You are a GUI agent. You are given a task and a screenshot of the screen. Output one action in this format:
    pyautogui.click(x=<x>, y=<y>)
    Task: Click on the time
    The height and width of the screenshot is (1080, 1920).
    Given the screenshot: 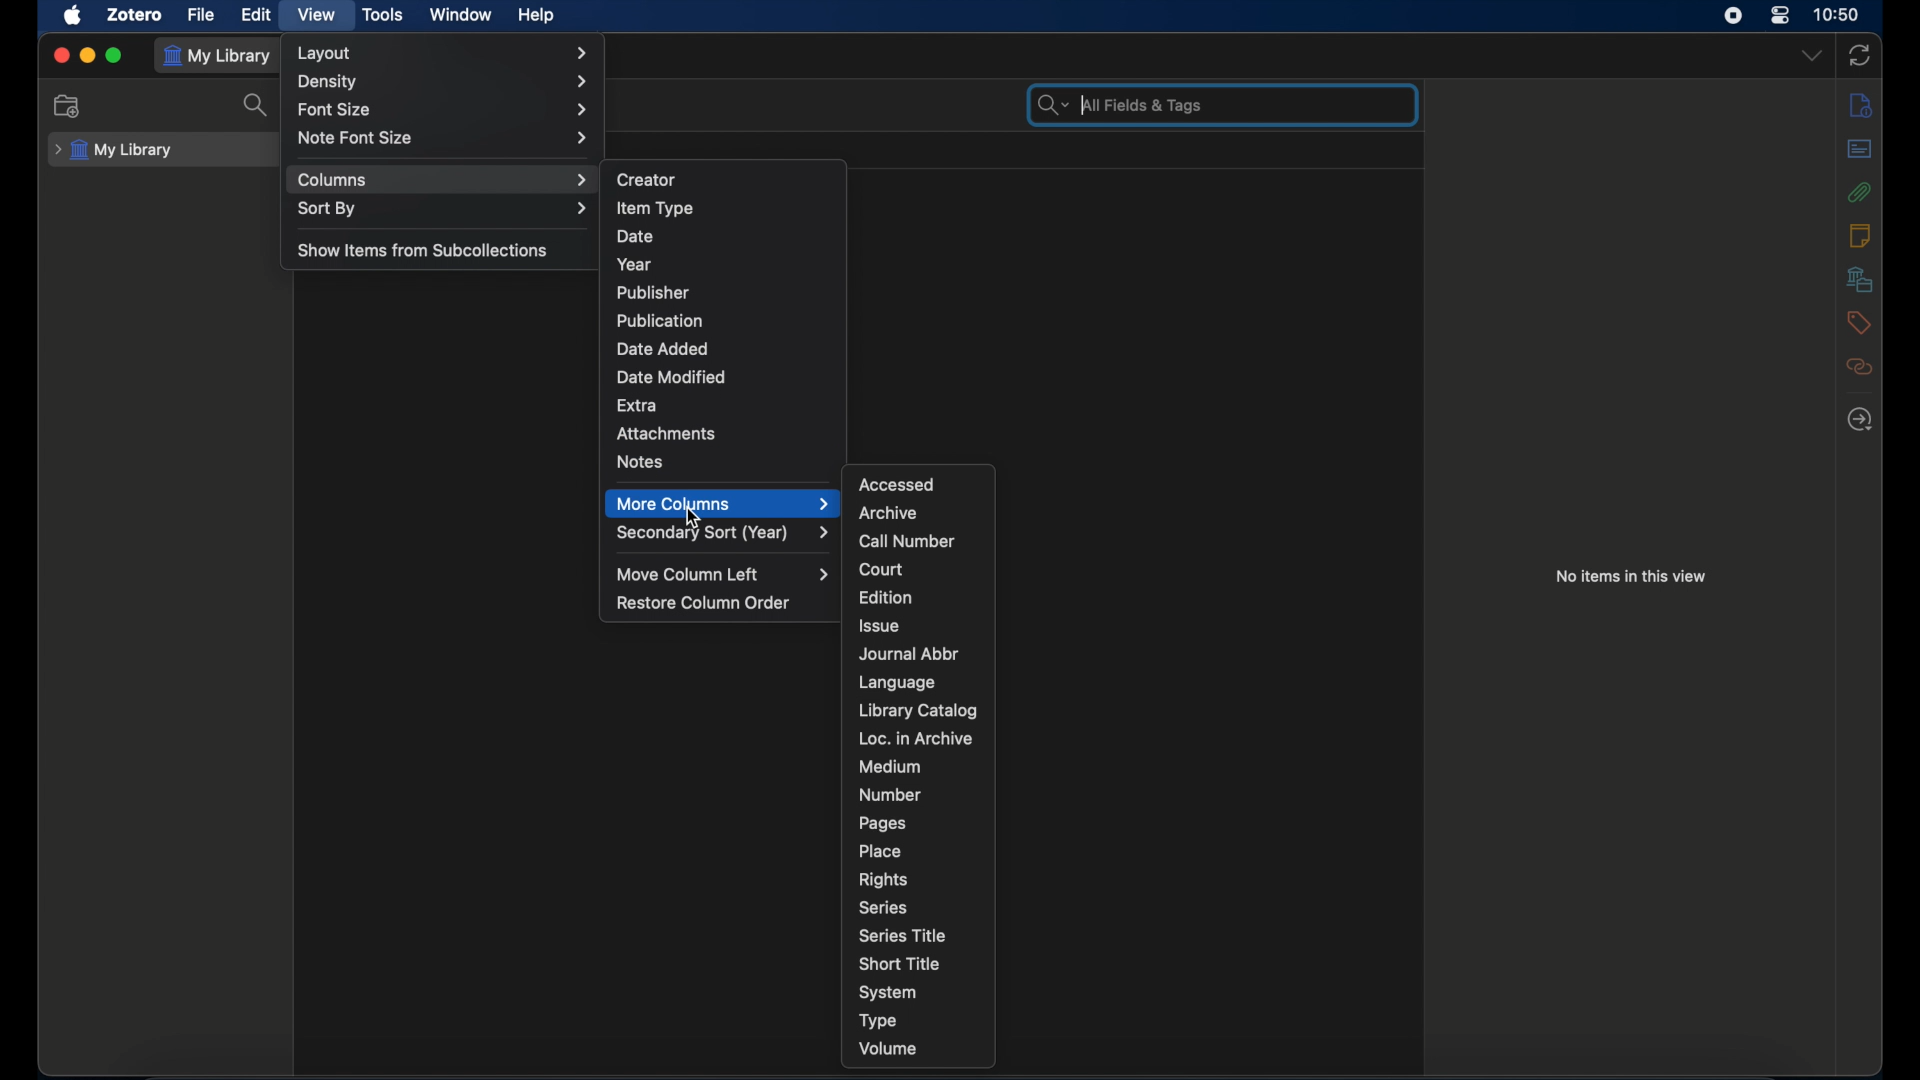 What is the action you would take?
    pyautogui.click(x=1837, y=14)
    